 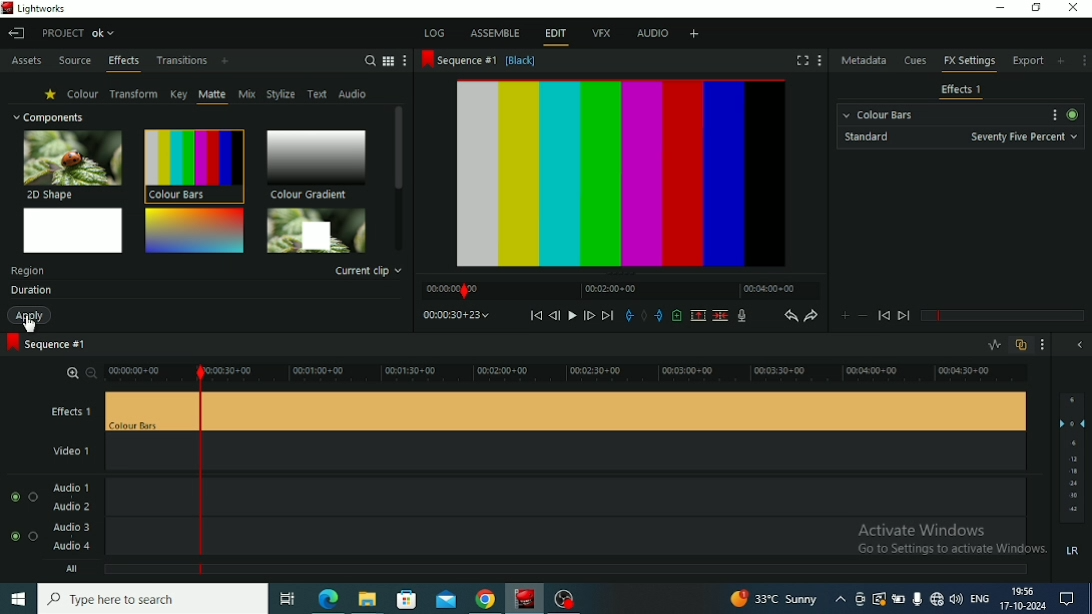 I want to click on Colour Bars, so click(x=193, y=165).